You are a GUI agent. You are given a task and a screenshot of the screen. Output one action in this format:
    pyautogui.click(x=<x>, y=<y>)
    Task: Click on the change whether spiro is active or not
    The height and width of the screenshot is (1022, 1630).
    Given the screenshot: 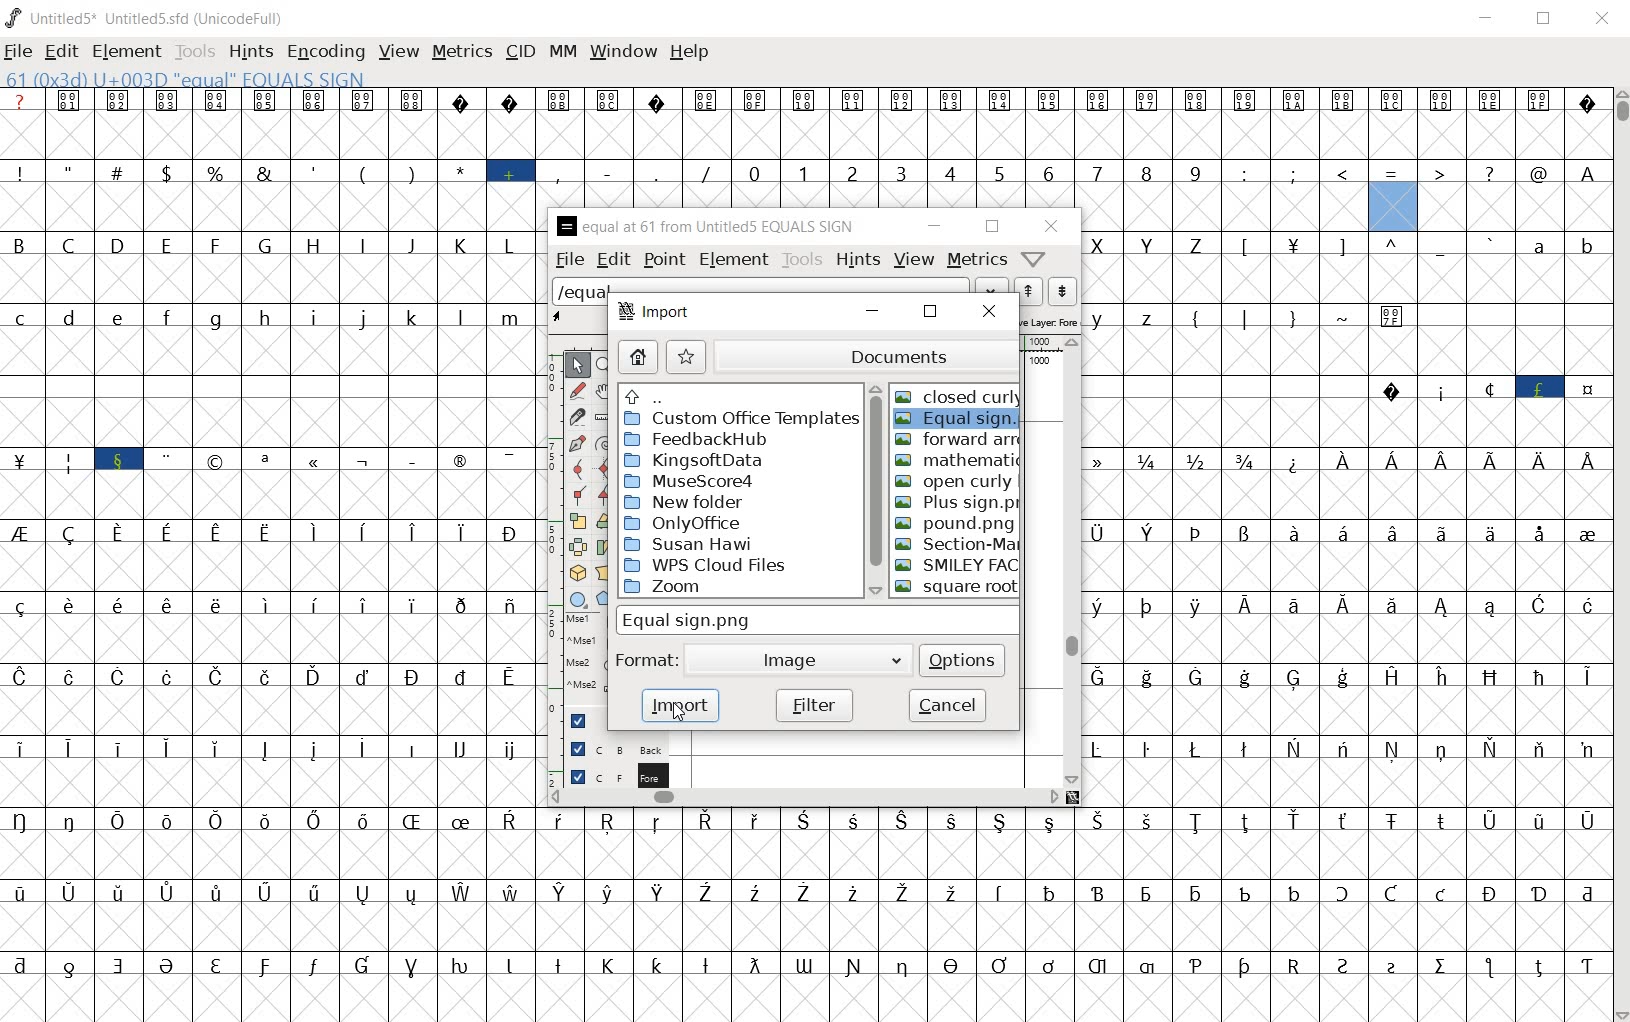 What is the action you would take?
    pyautogui.click(x=604, y=443)
    